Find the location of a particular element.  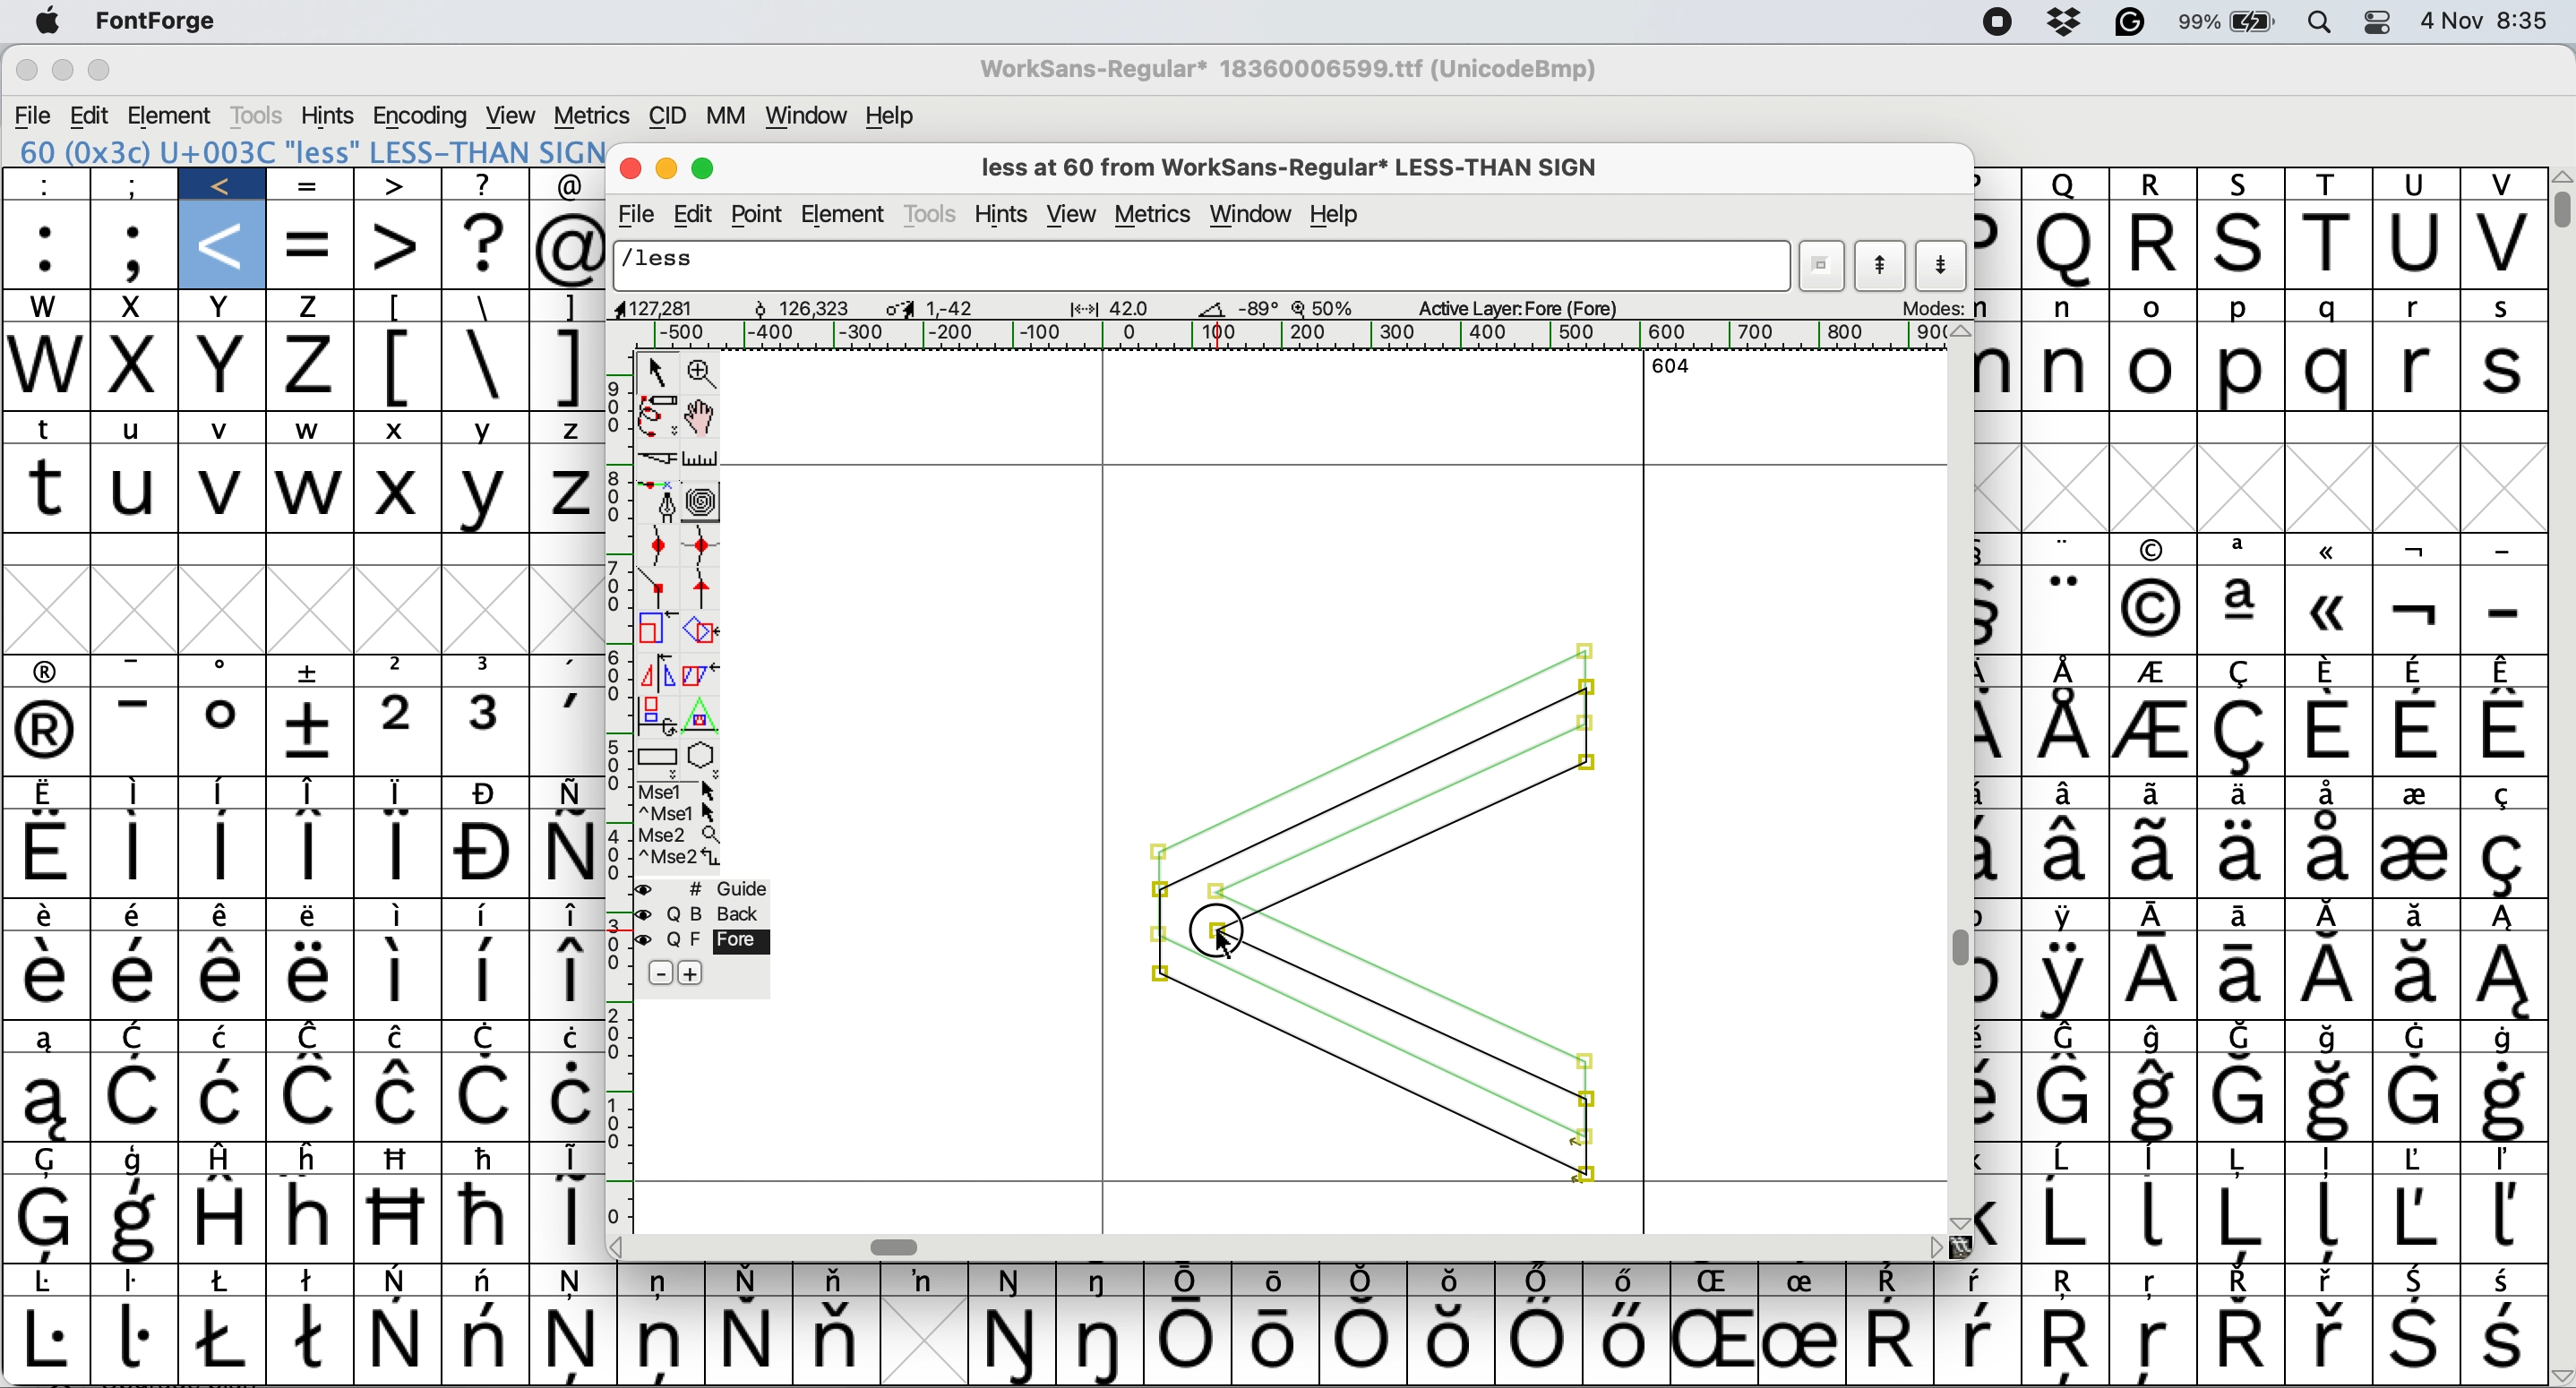

scale glyph is located at coordinates (650, 631).